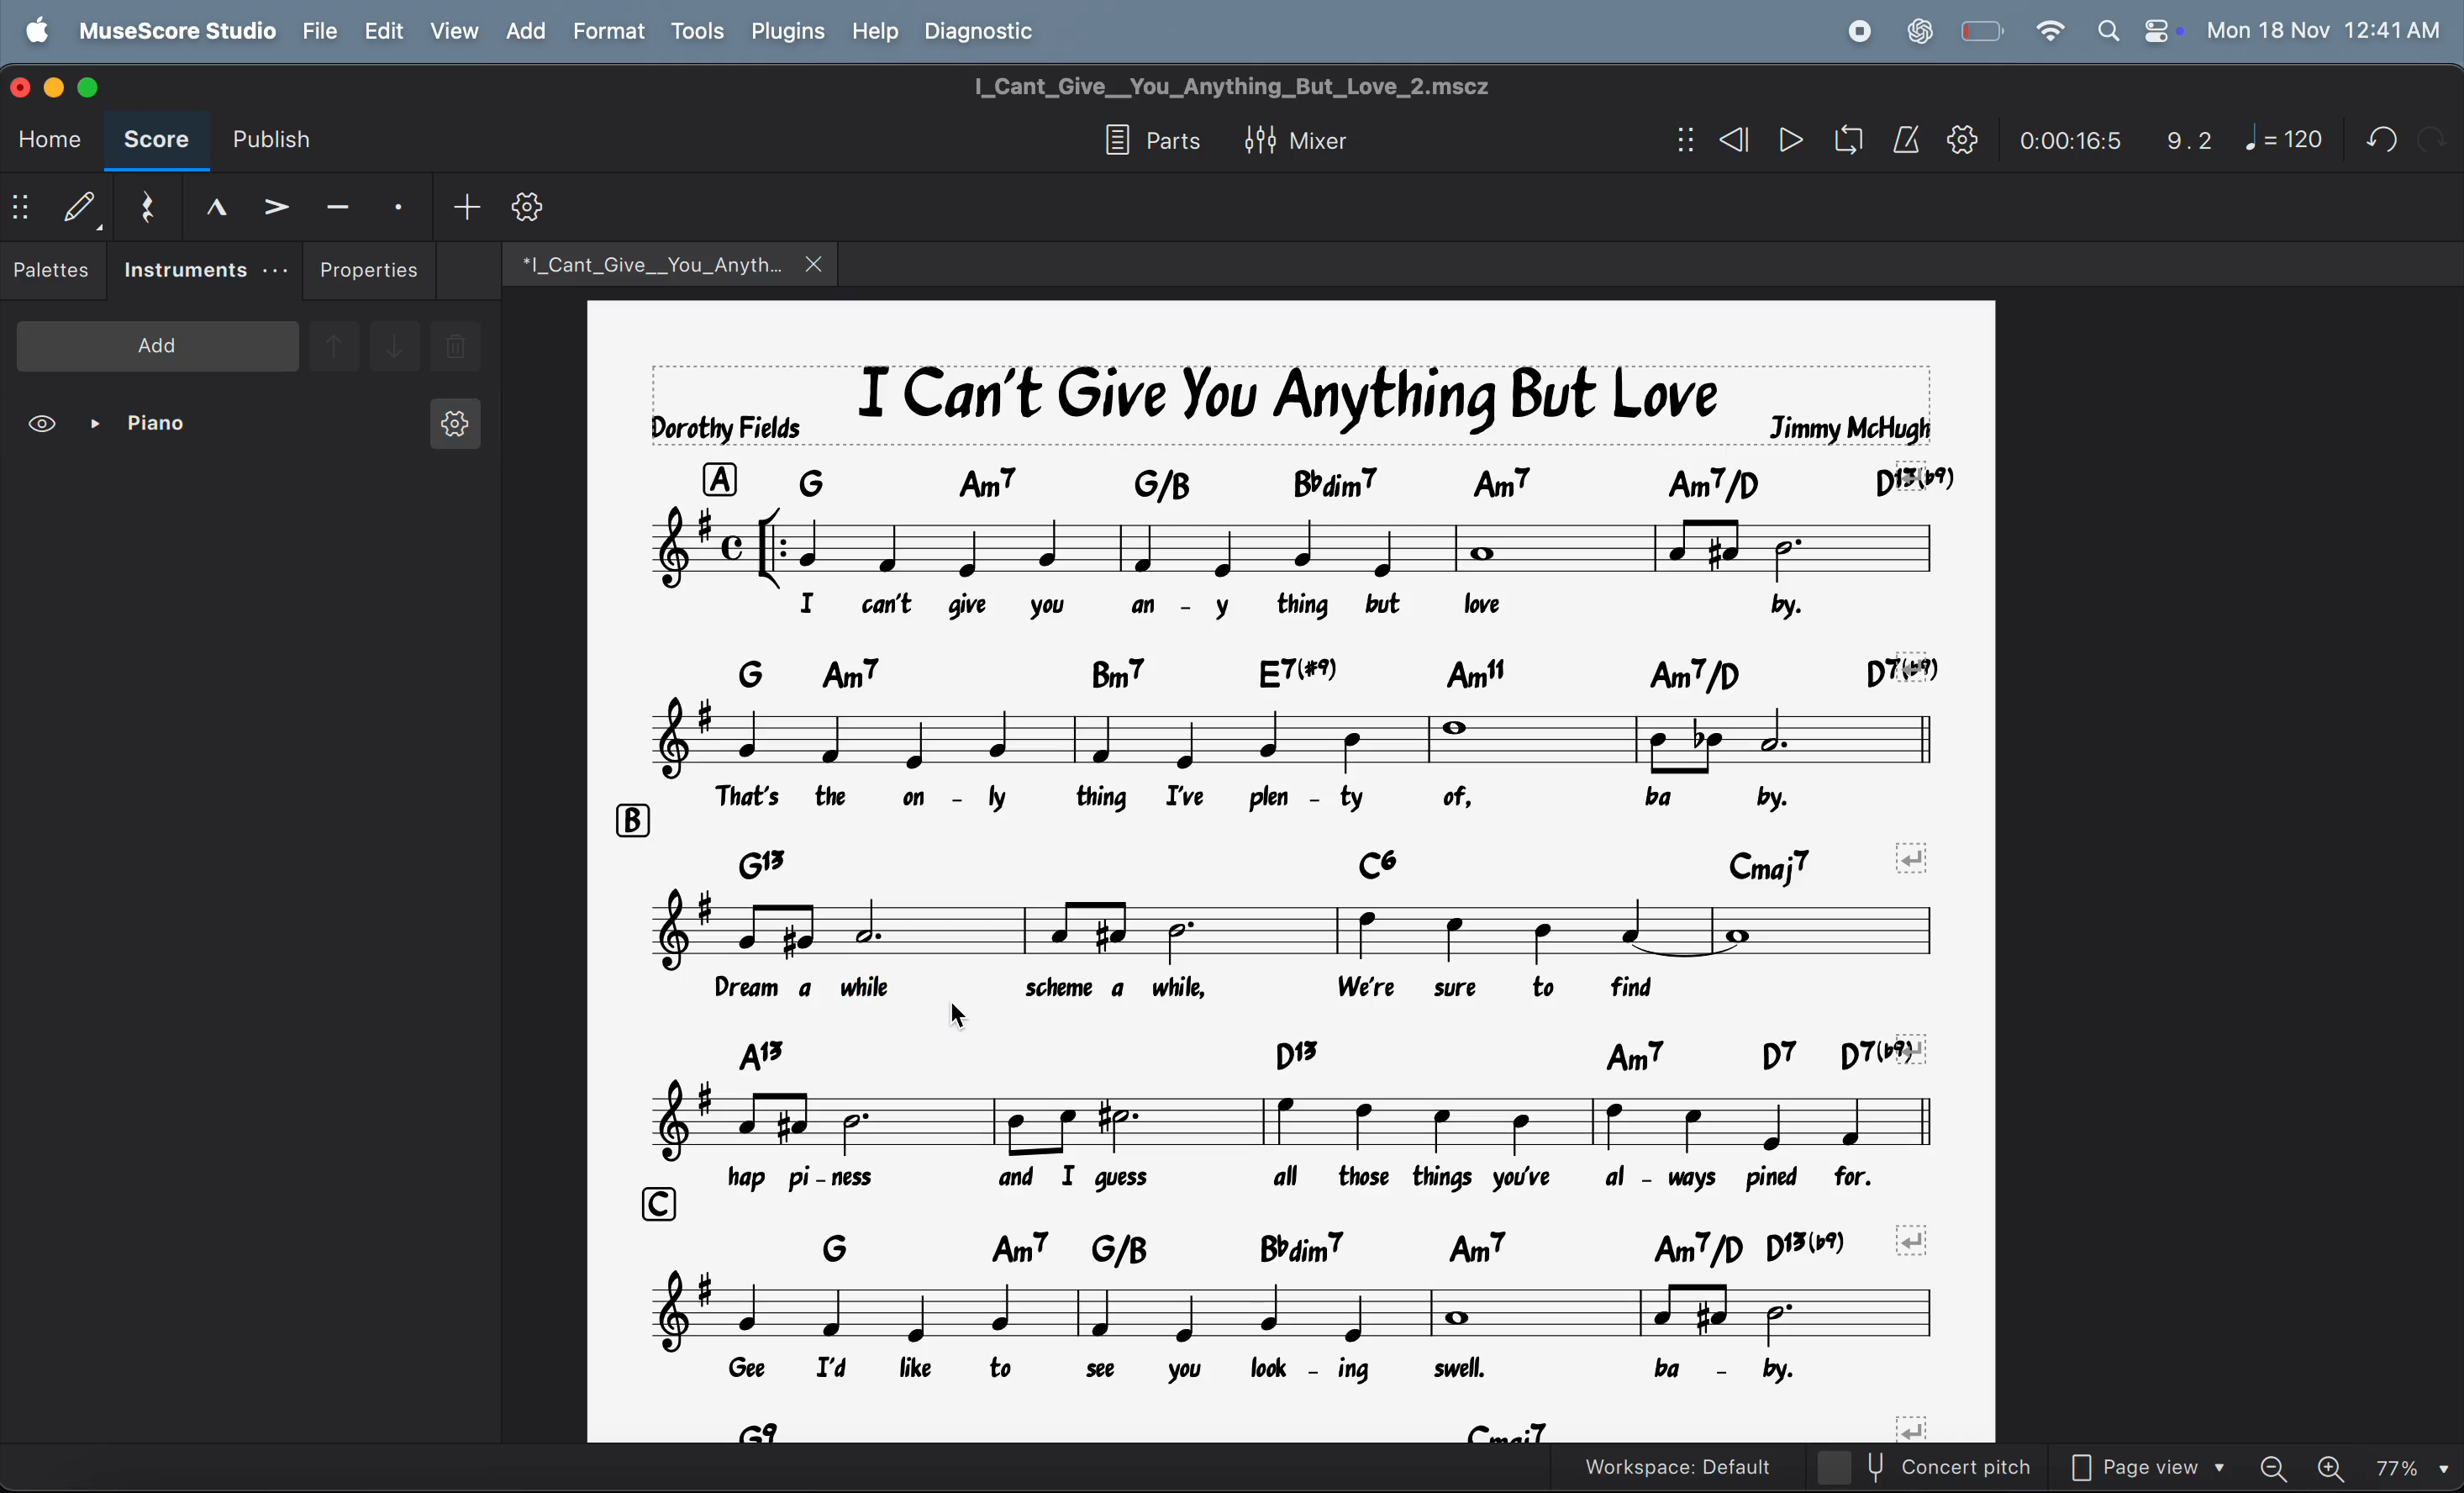 The height and width of the screenshot is (1493, 2464). What do you see at coordinates (2276, 1465) in the screenshot?
I see `zoom out` at bounding box center [2276, 1465].